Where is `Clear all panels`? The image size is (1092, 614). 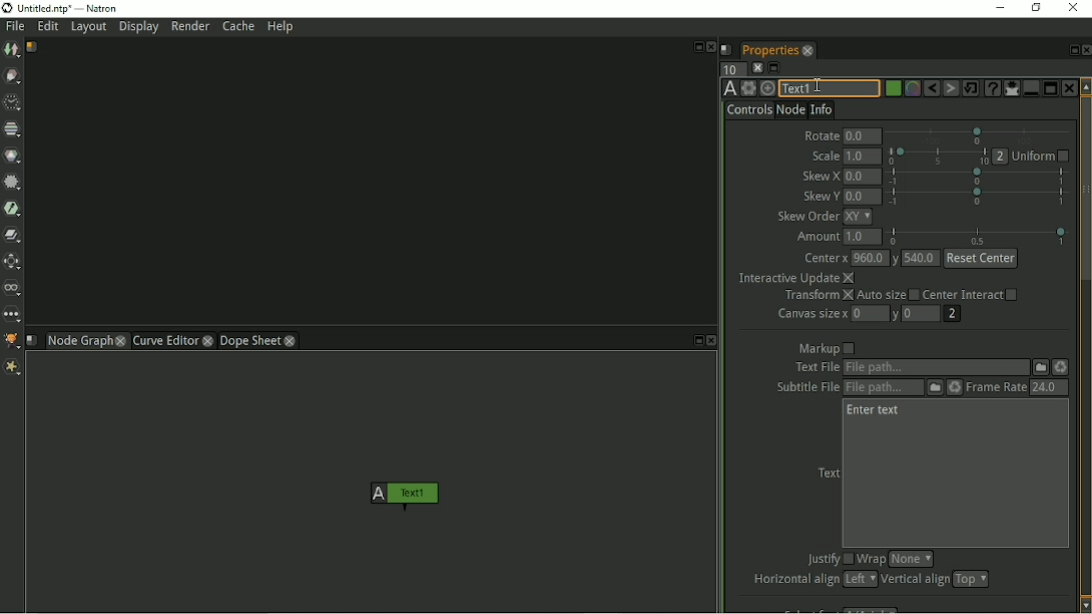
Clear all panels is located at coordinates (757, 67).